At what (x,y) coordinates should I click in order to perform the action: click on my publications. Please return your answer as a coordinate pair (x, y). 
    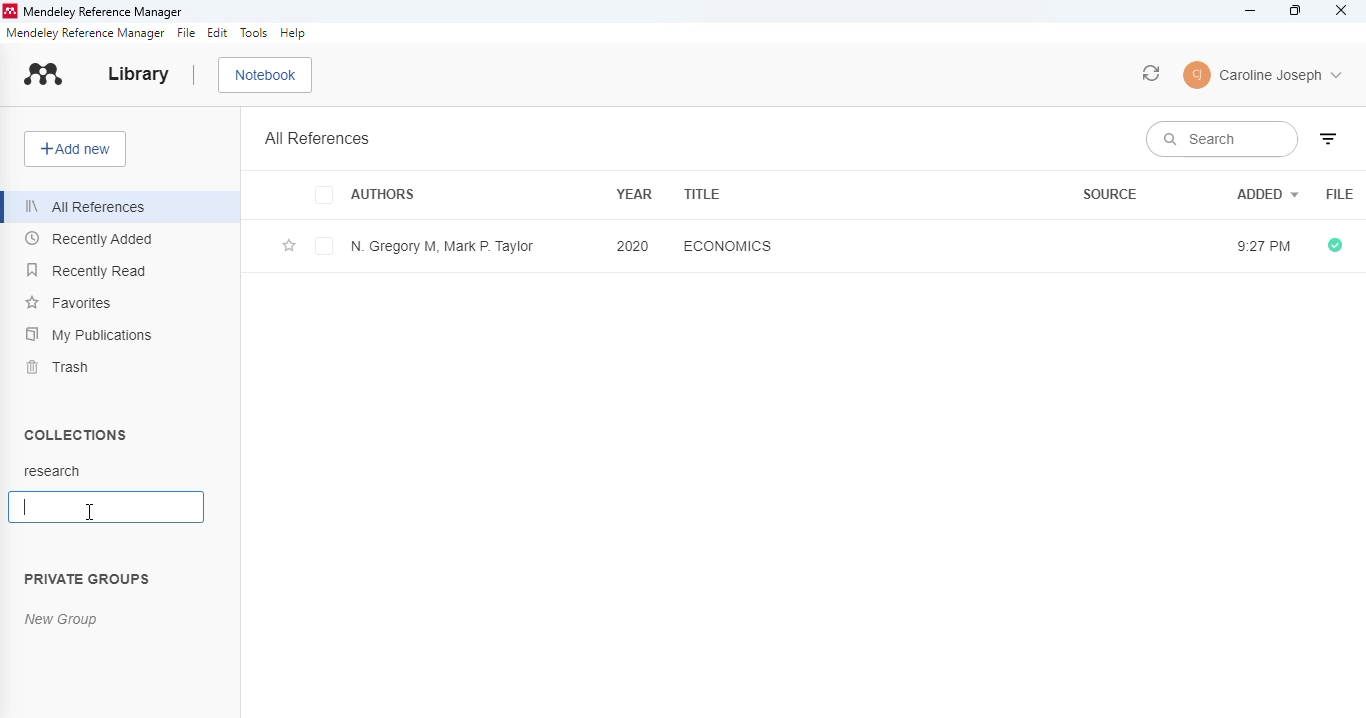
    Looking at the image, I should click on (90, 334).